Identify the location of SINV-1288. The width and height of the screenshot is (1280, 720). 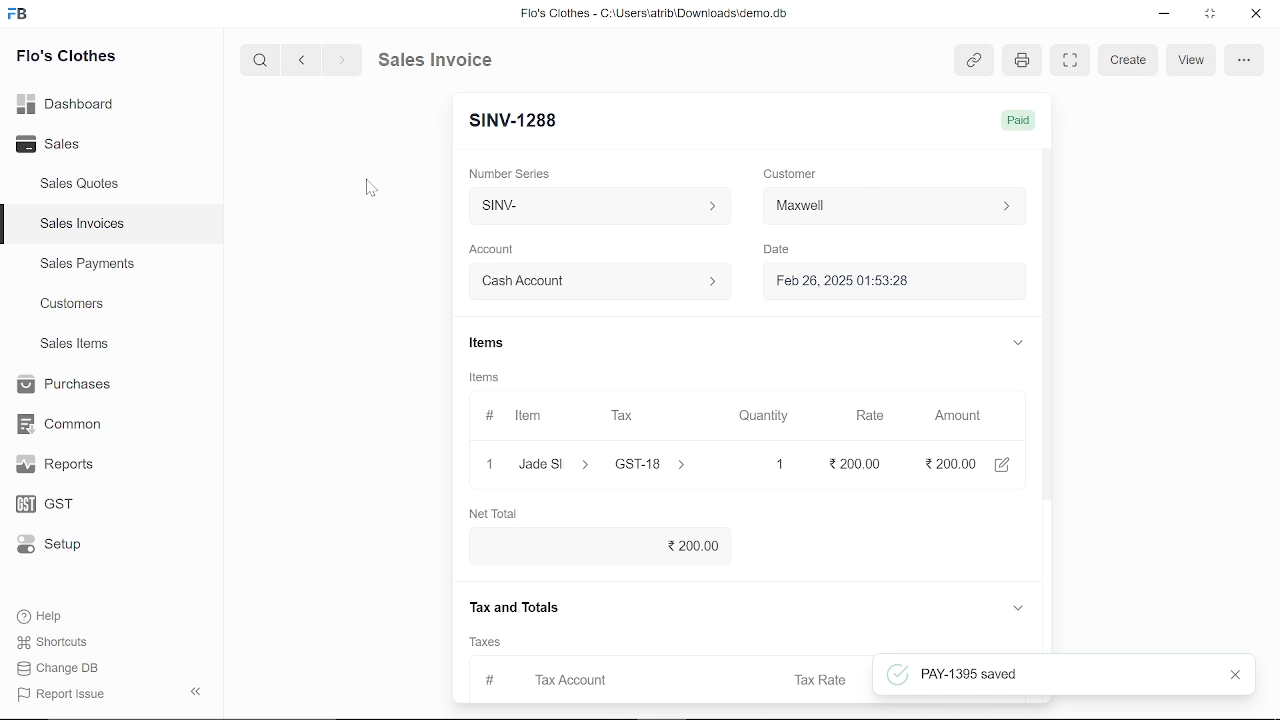
(517, 121).